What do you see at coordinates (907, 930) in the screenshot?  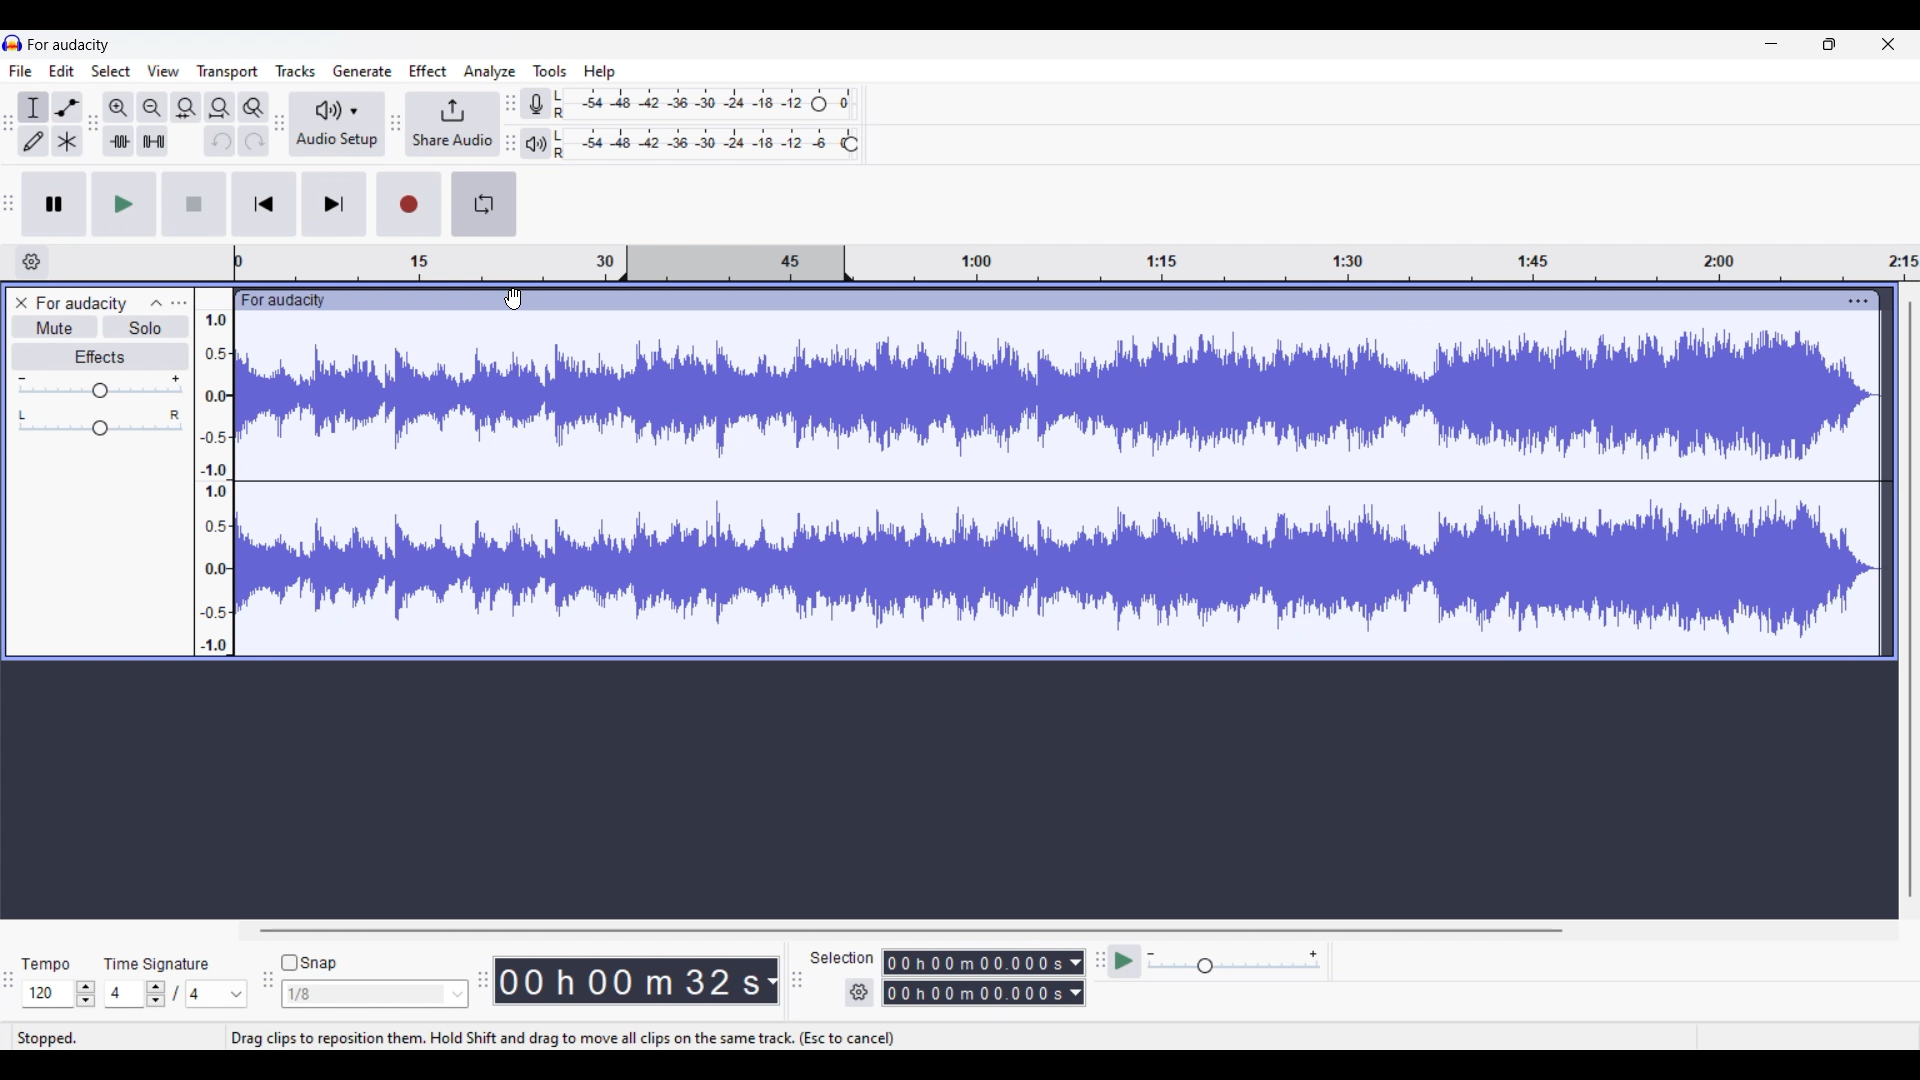 I see `Horizontal slide bar` at bounding box center [907, 930].